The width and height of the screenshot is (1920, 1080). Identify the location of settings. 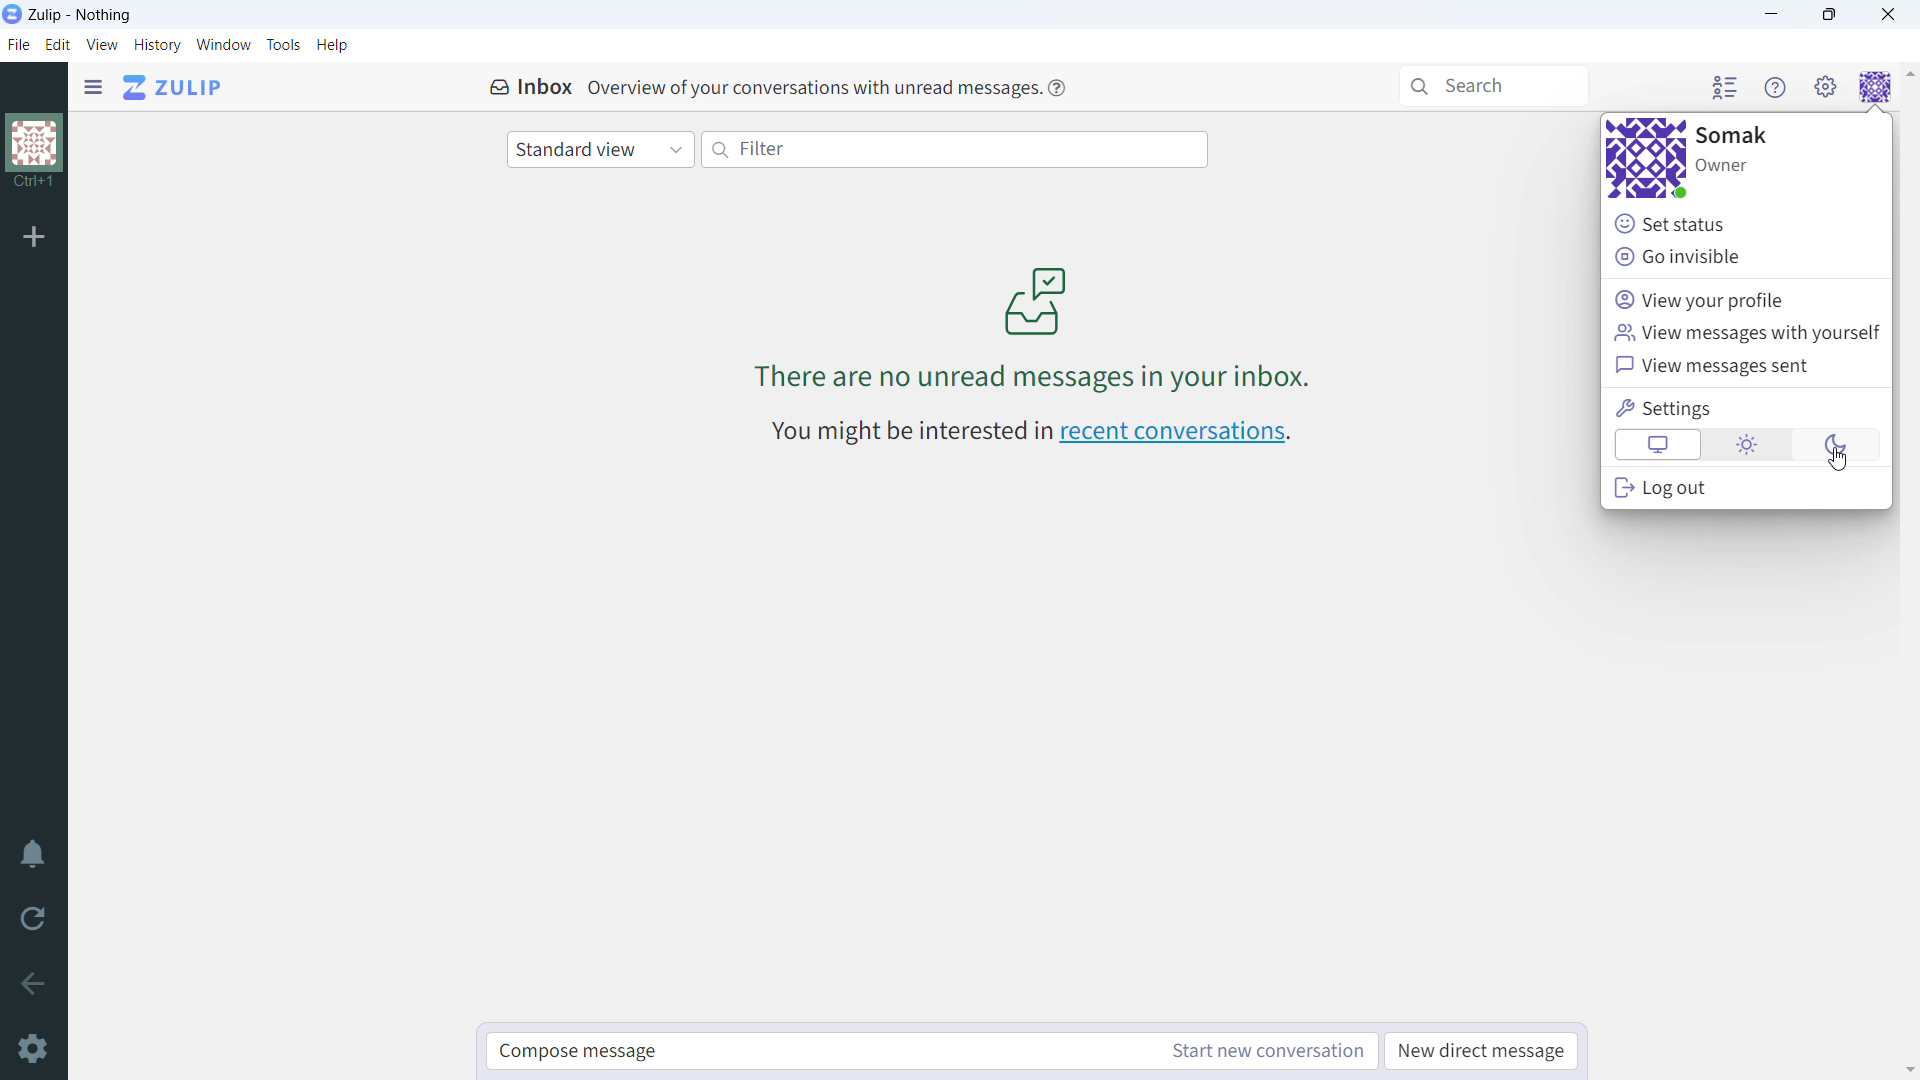
(39, 1048).